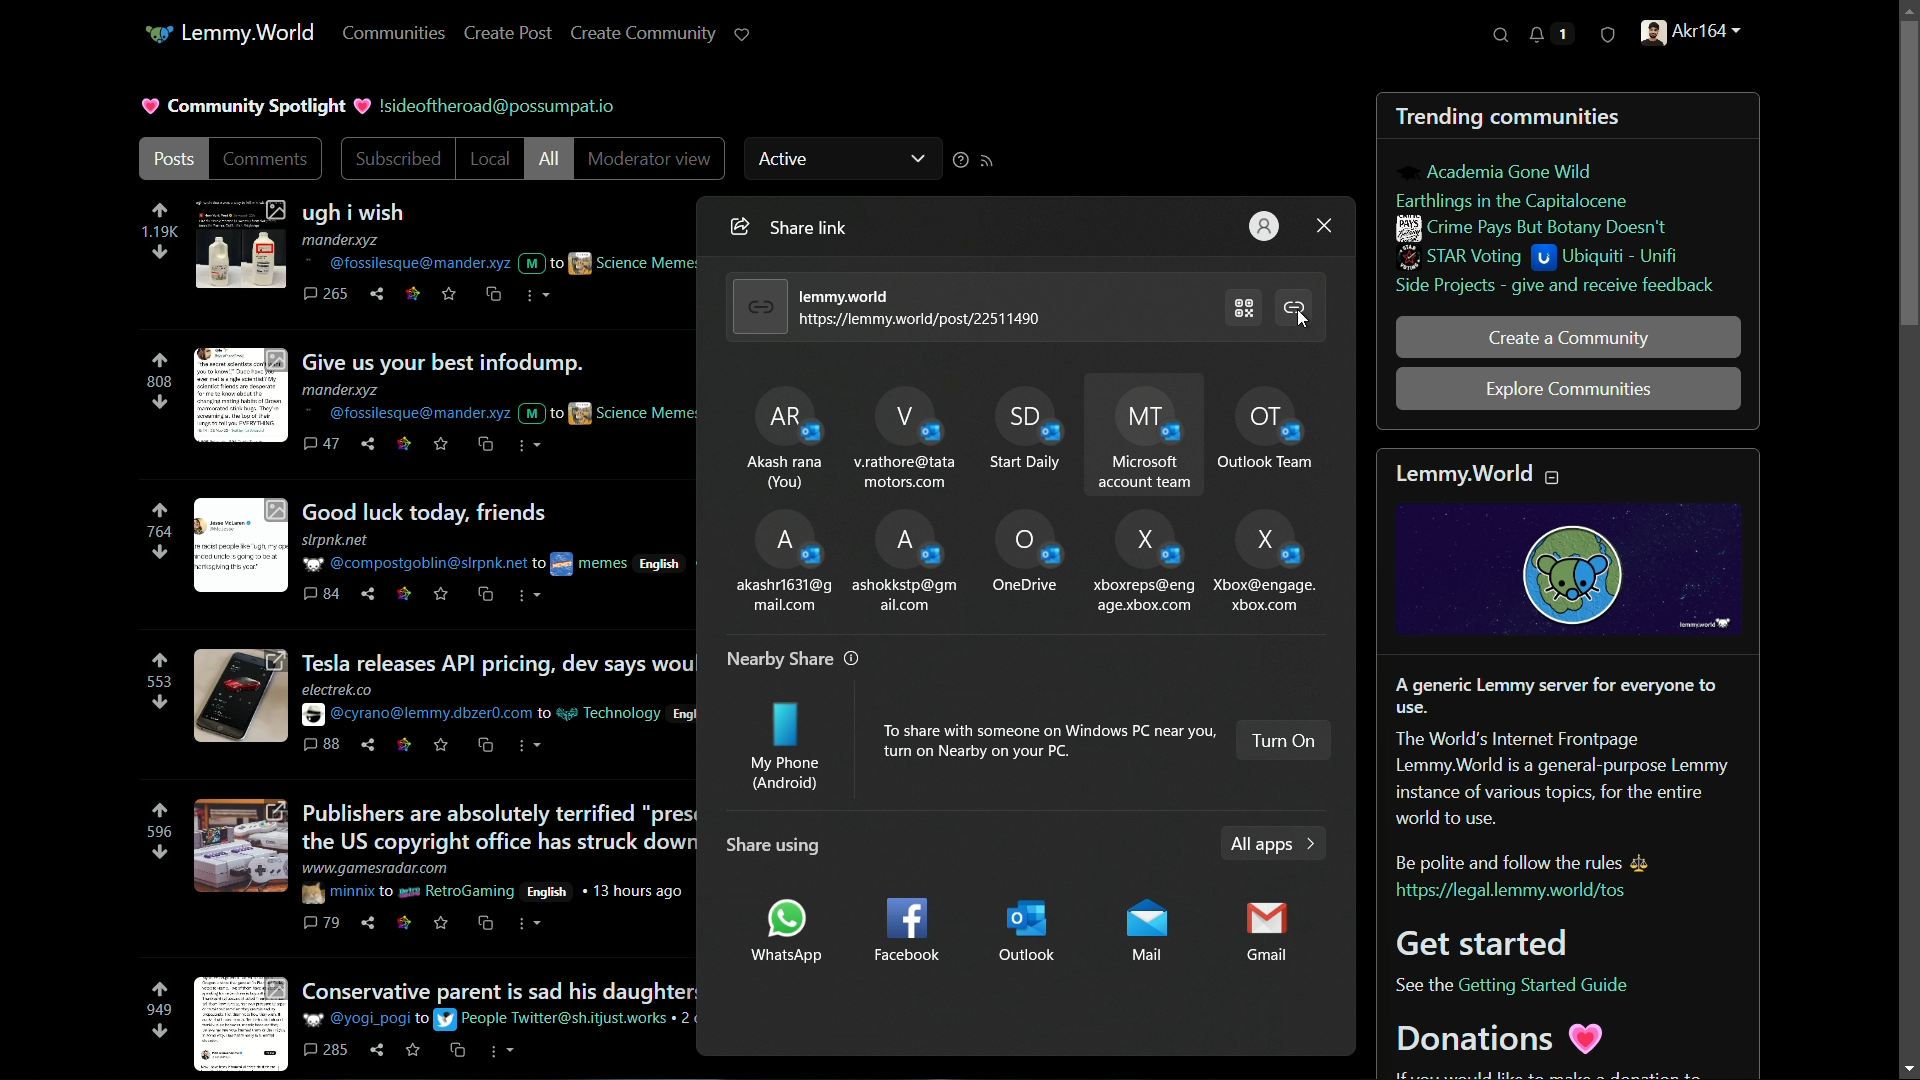 The height and width of the screenshot is (1080, 1920). Describe the element at coordinates (1564, 773) in the screenshot. I see `A generic Lemmy server for everyone to use. The World's Internet Frontpage Lemmy.World is a general-purpose Lemmy instance of various topics, for the entire world to use. Be polite and follow the rules.` at that location.